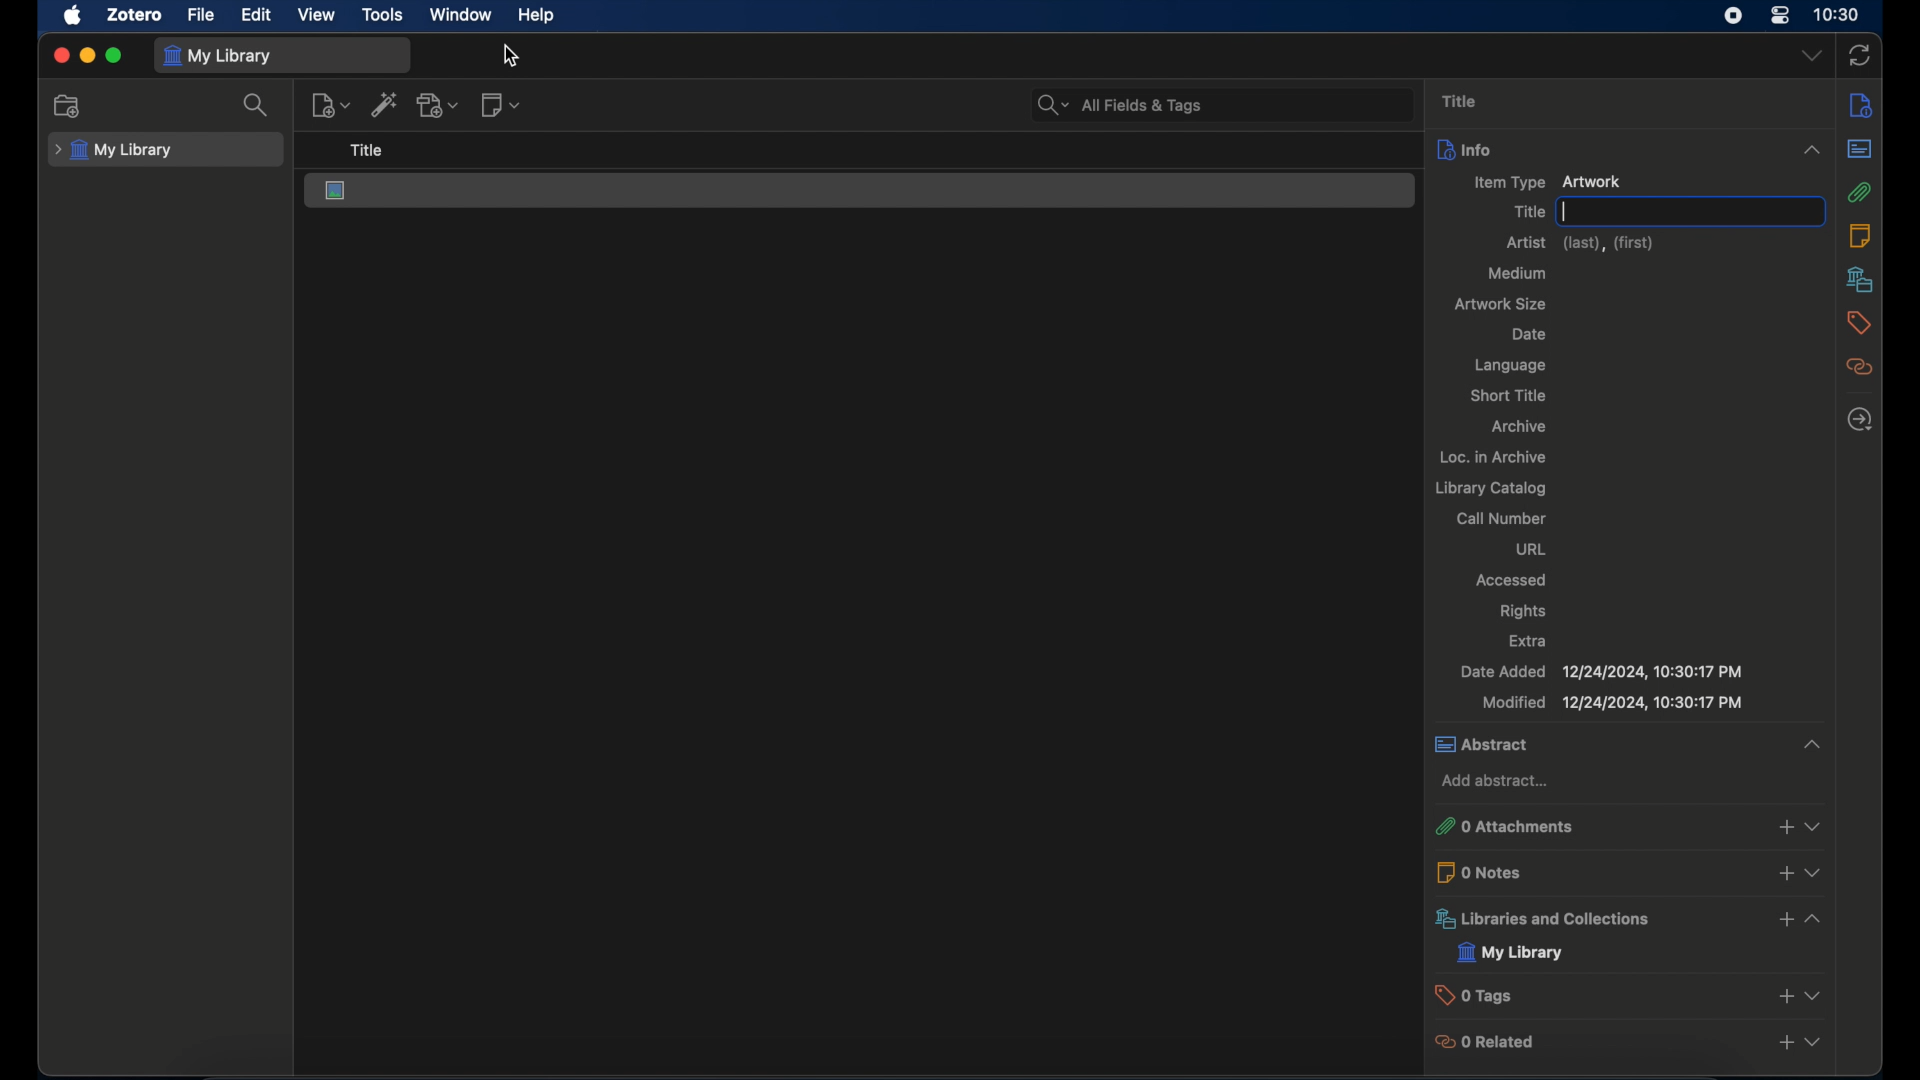  I want to click on expand section, so click(1824, 996).